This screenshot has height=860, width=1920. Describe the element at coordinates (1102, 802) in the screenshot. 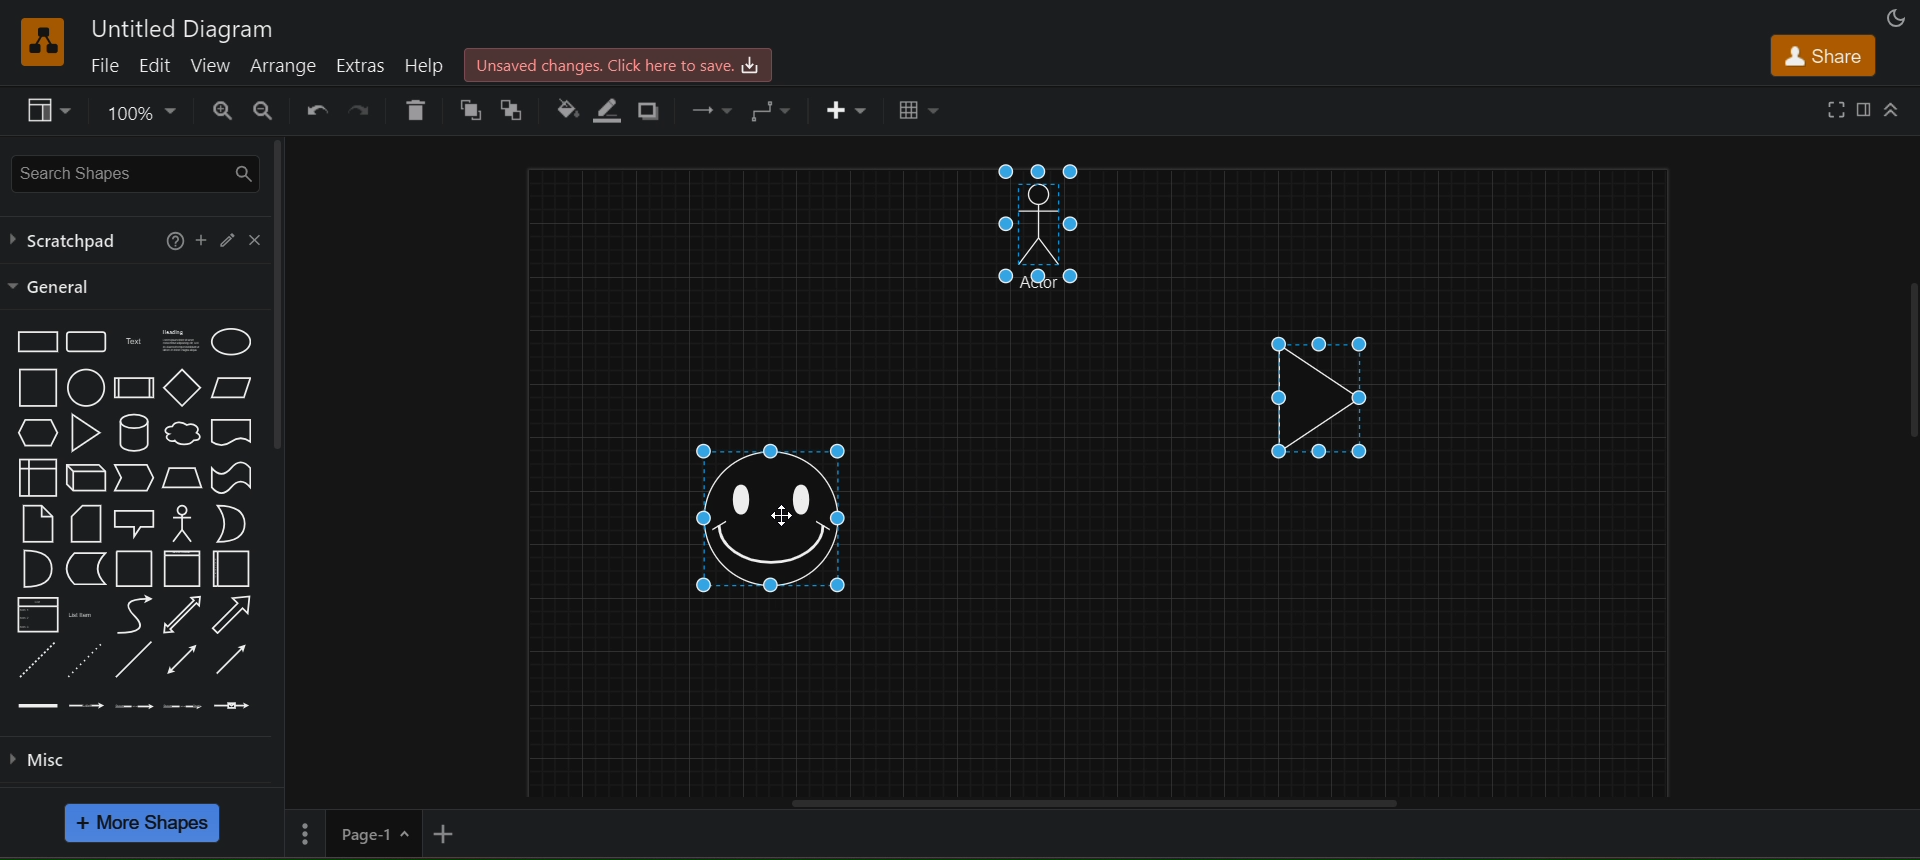

I see `horizontal scroll bar` at that location.